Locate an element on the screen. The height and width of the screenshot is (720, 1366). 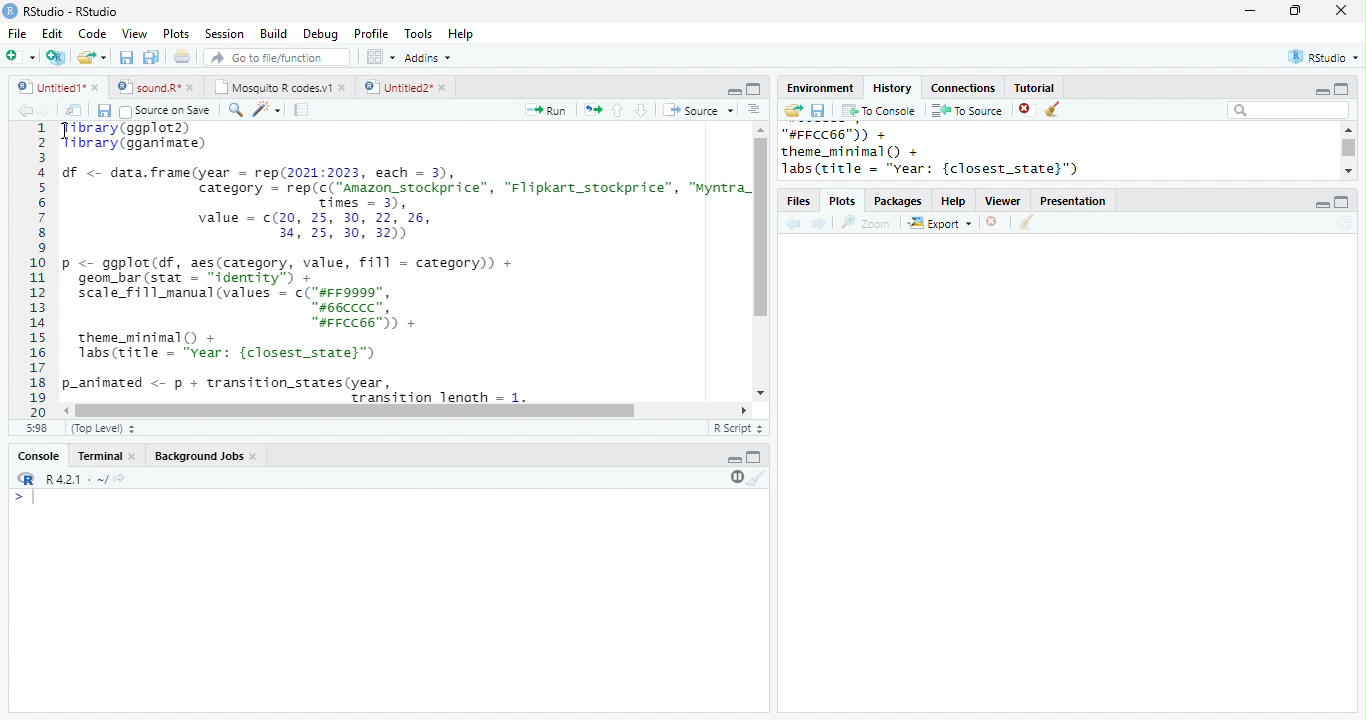
refresh is located at coordinates (1345, 223).